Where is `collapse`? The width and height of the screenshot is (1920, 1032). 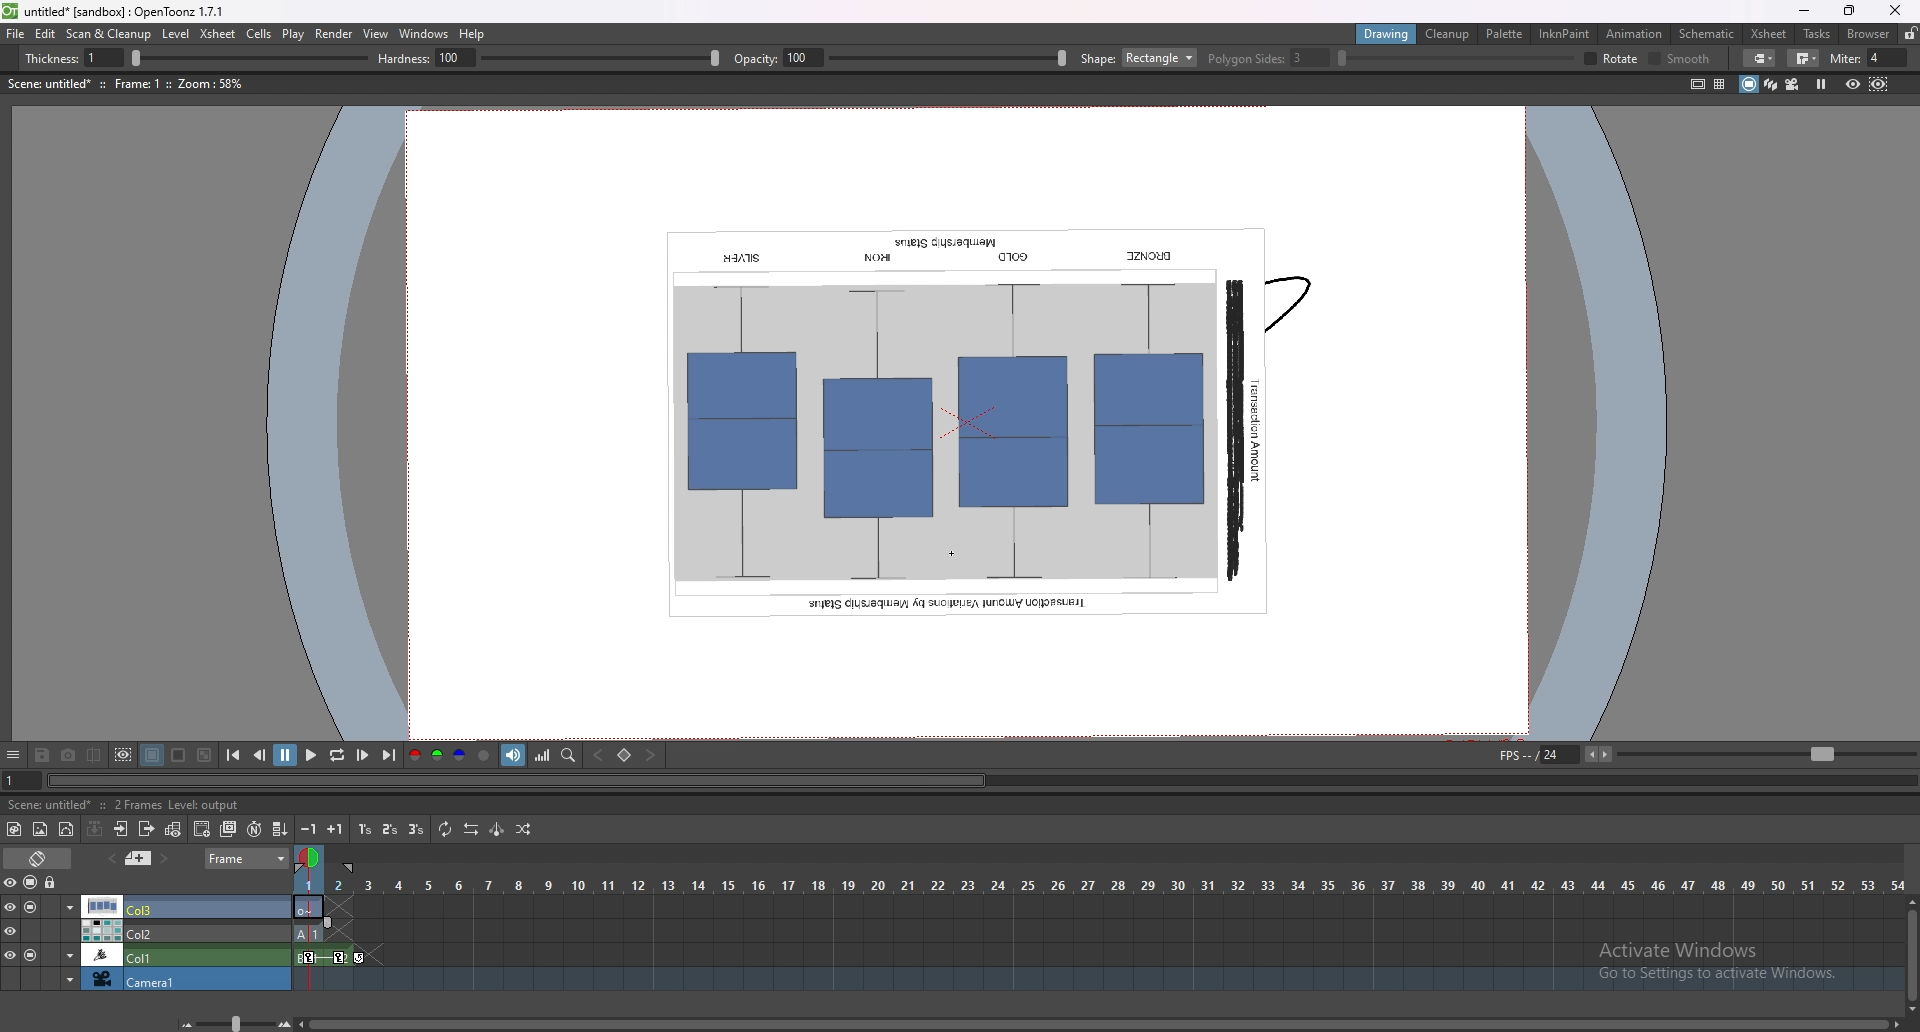
collapse is located at coordinates (94, 828).